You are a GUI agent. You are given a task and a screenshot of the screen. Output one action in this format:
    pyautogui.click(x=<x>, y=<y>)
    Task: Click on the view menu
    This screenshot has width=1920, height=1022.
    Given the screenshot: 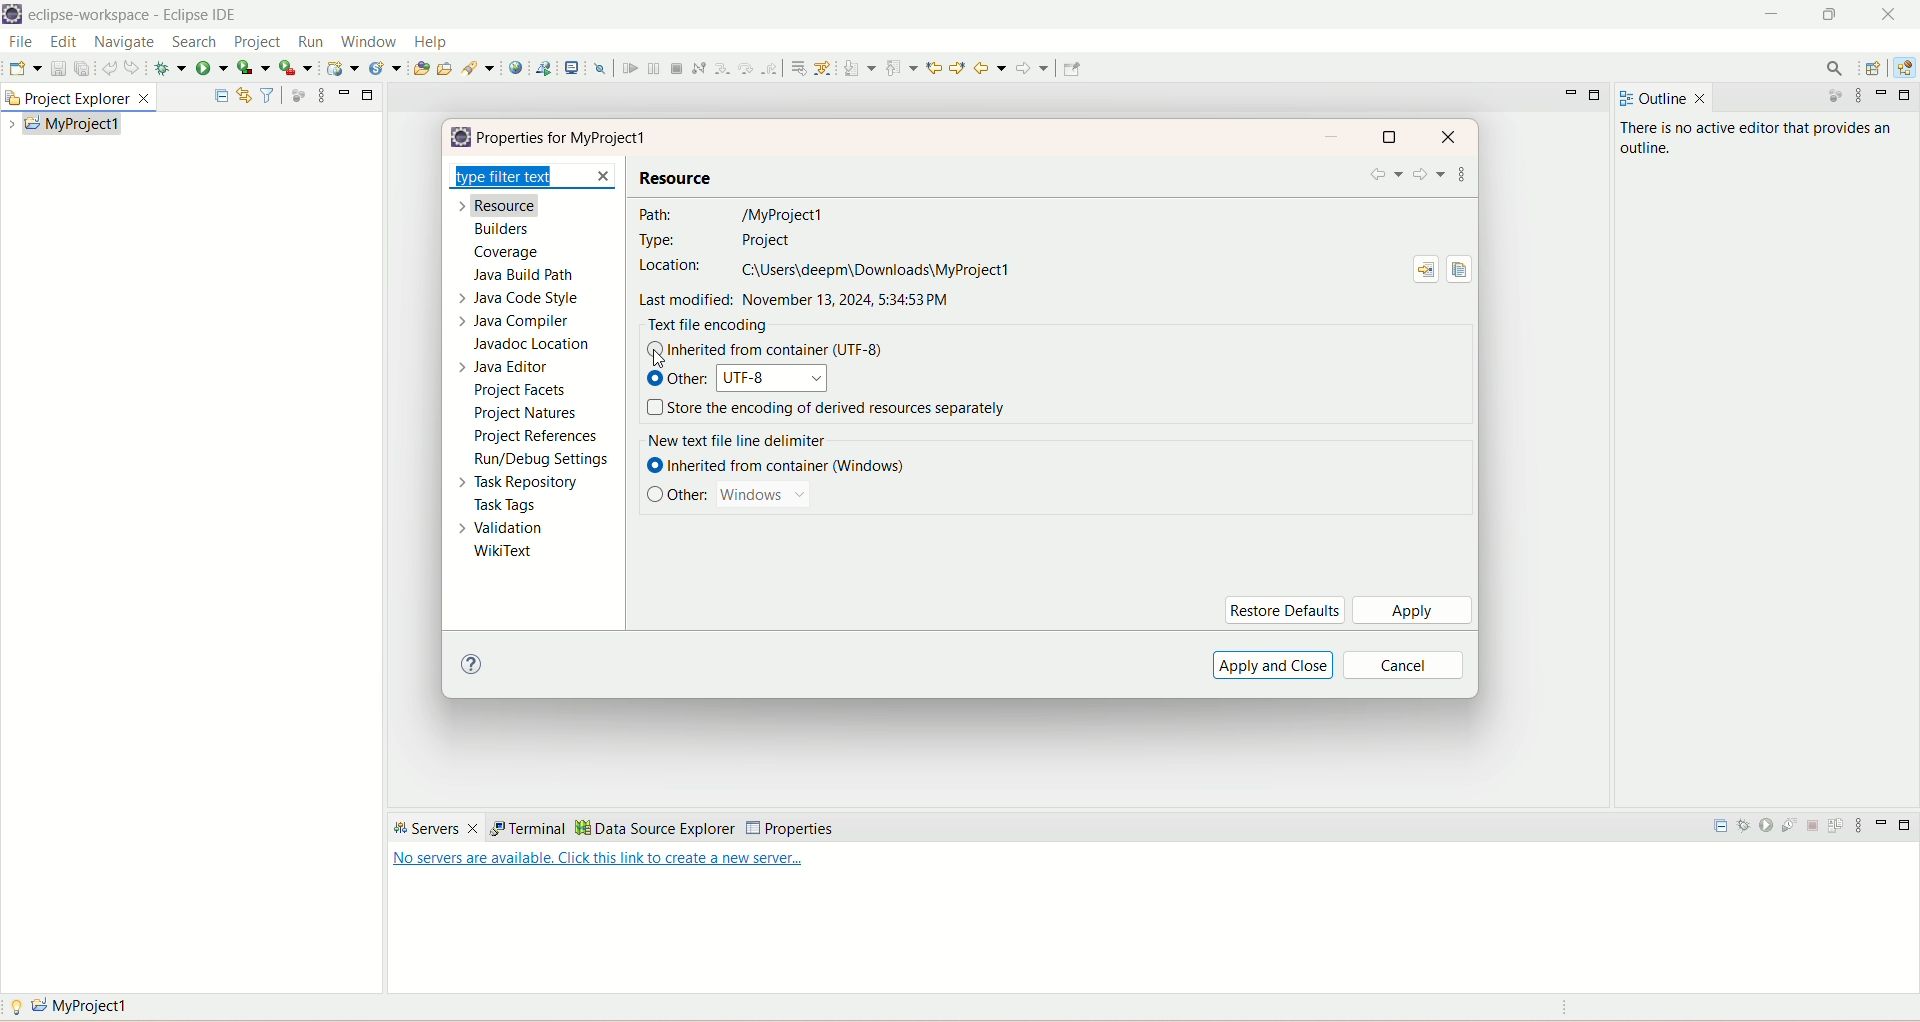 What is the action you would take?
    pyautogui.click(x=319, y=95)
    